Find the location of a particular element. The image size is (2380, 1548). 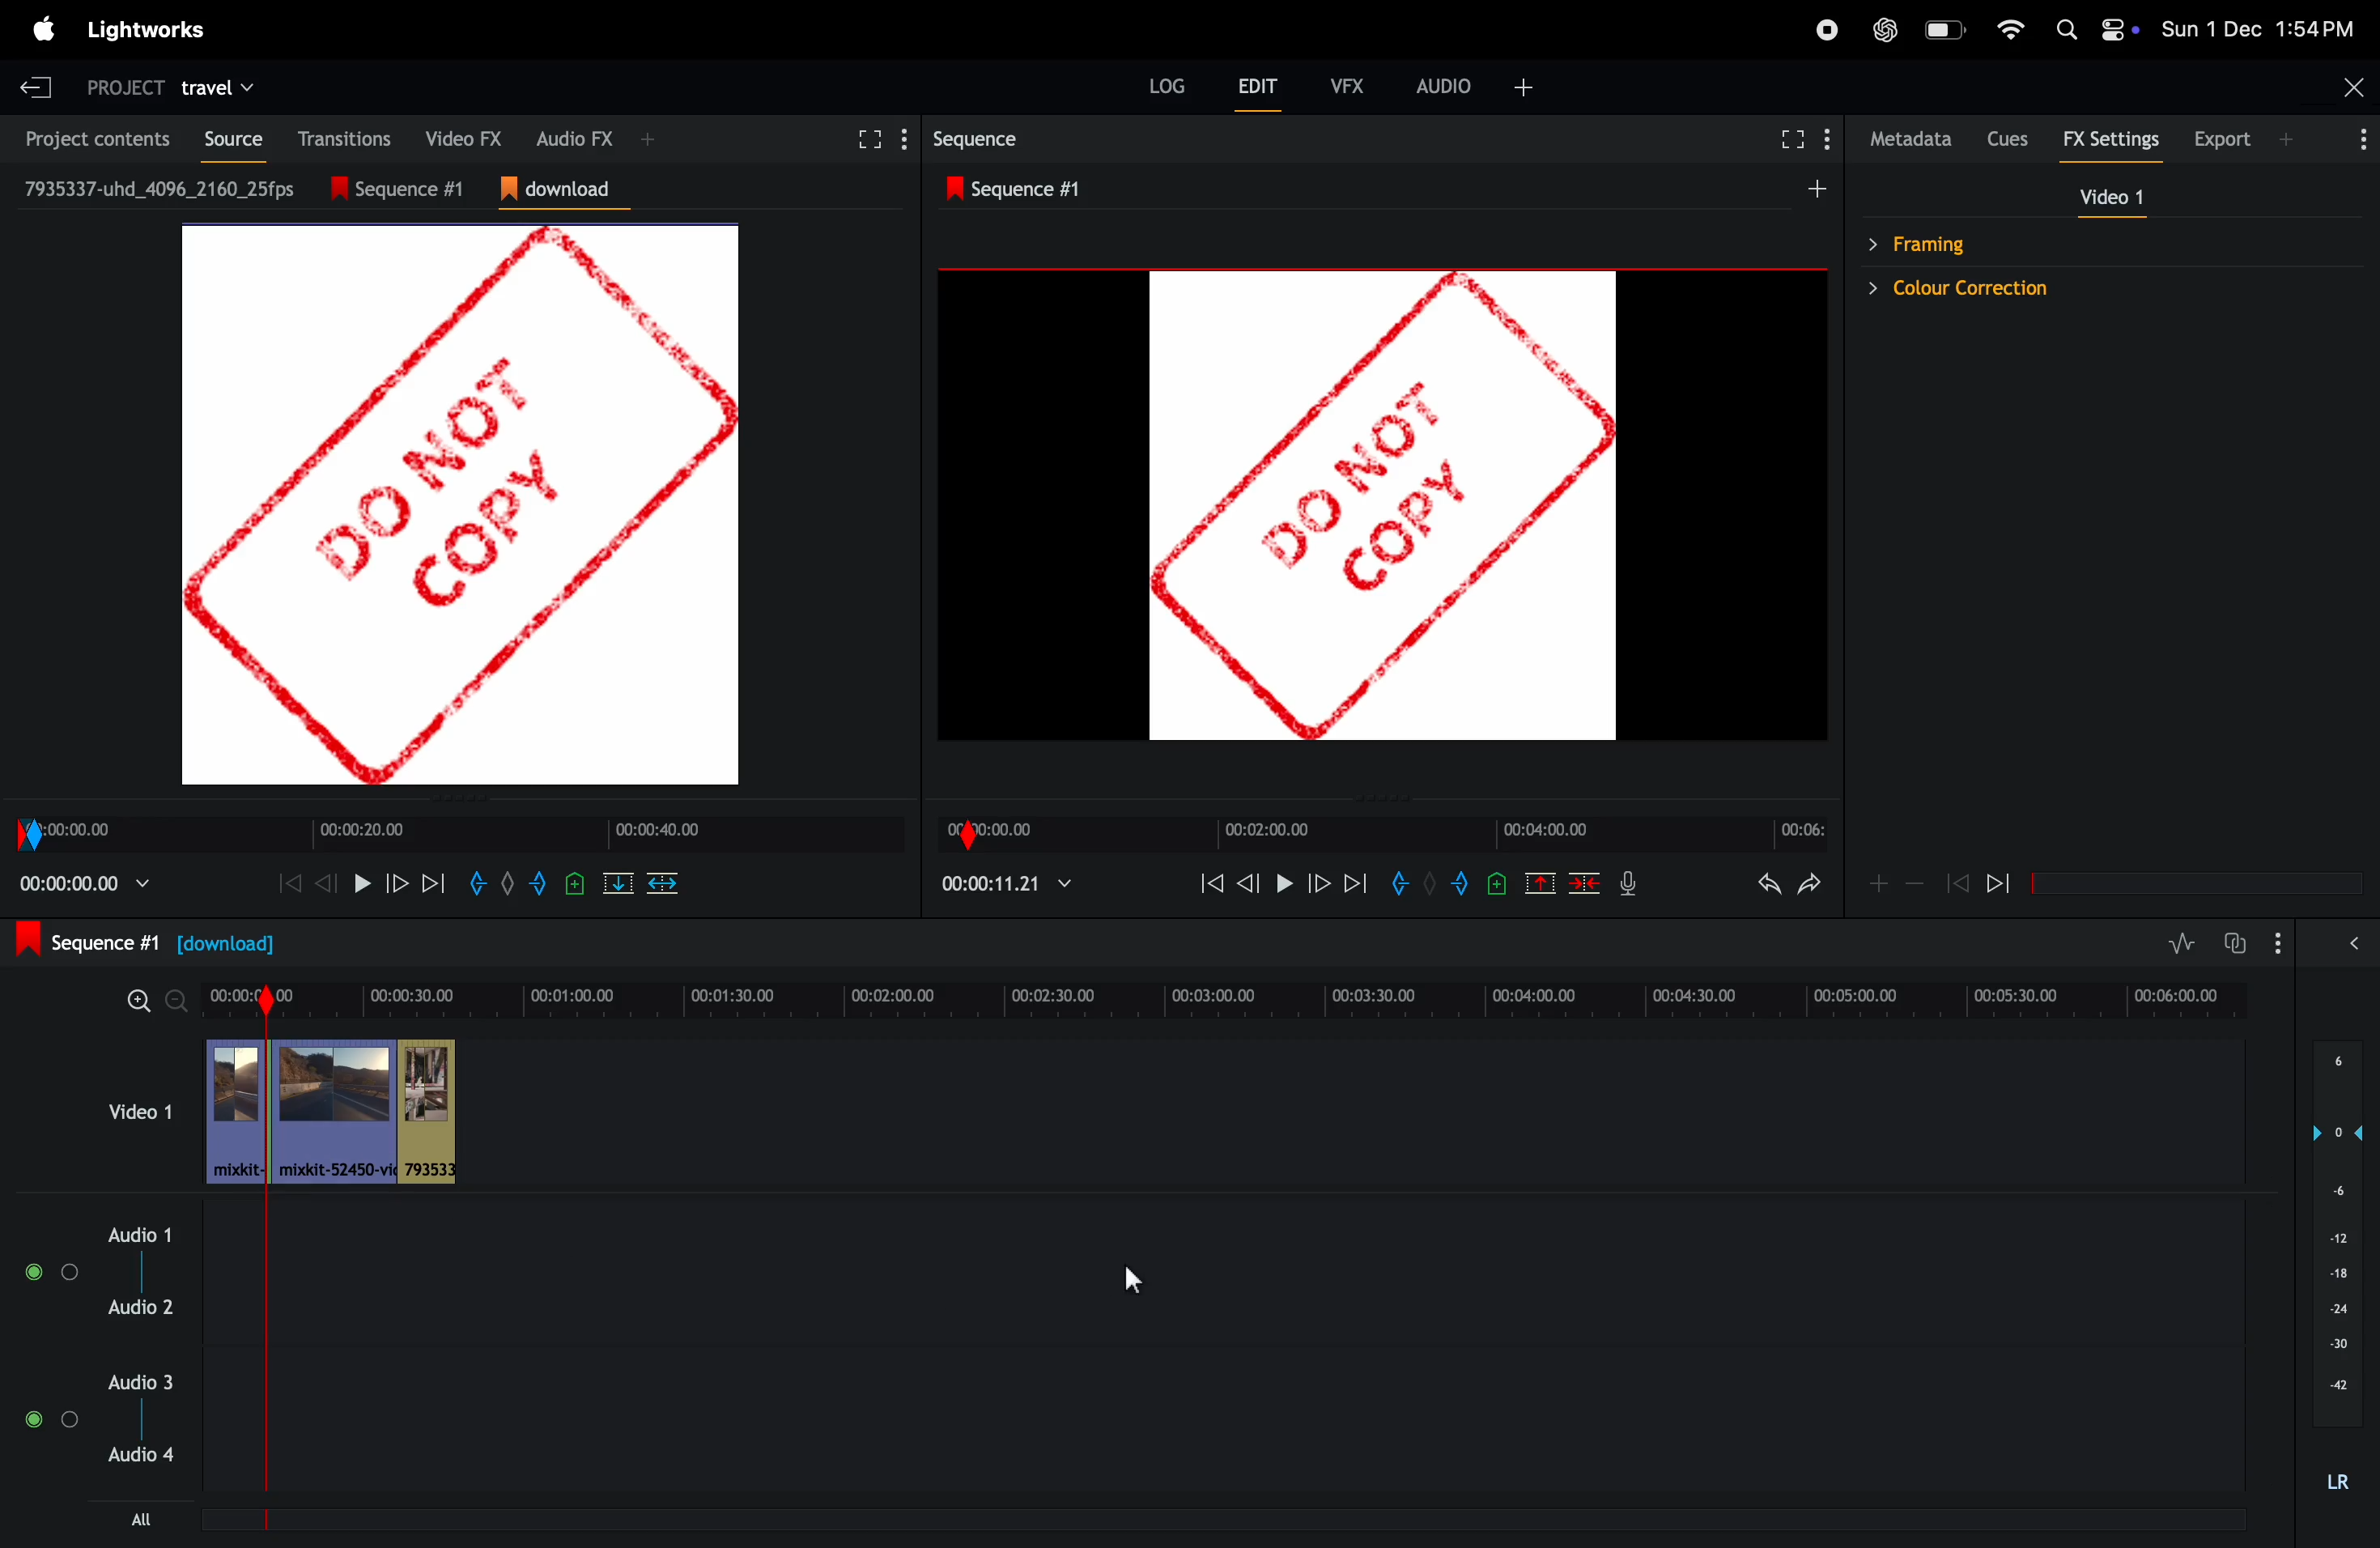

Add is located at coordinates (508, 883).